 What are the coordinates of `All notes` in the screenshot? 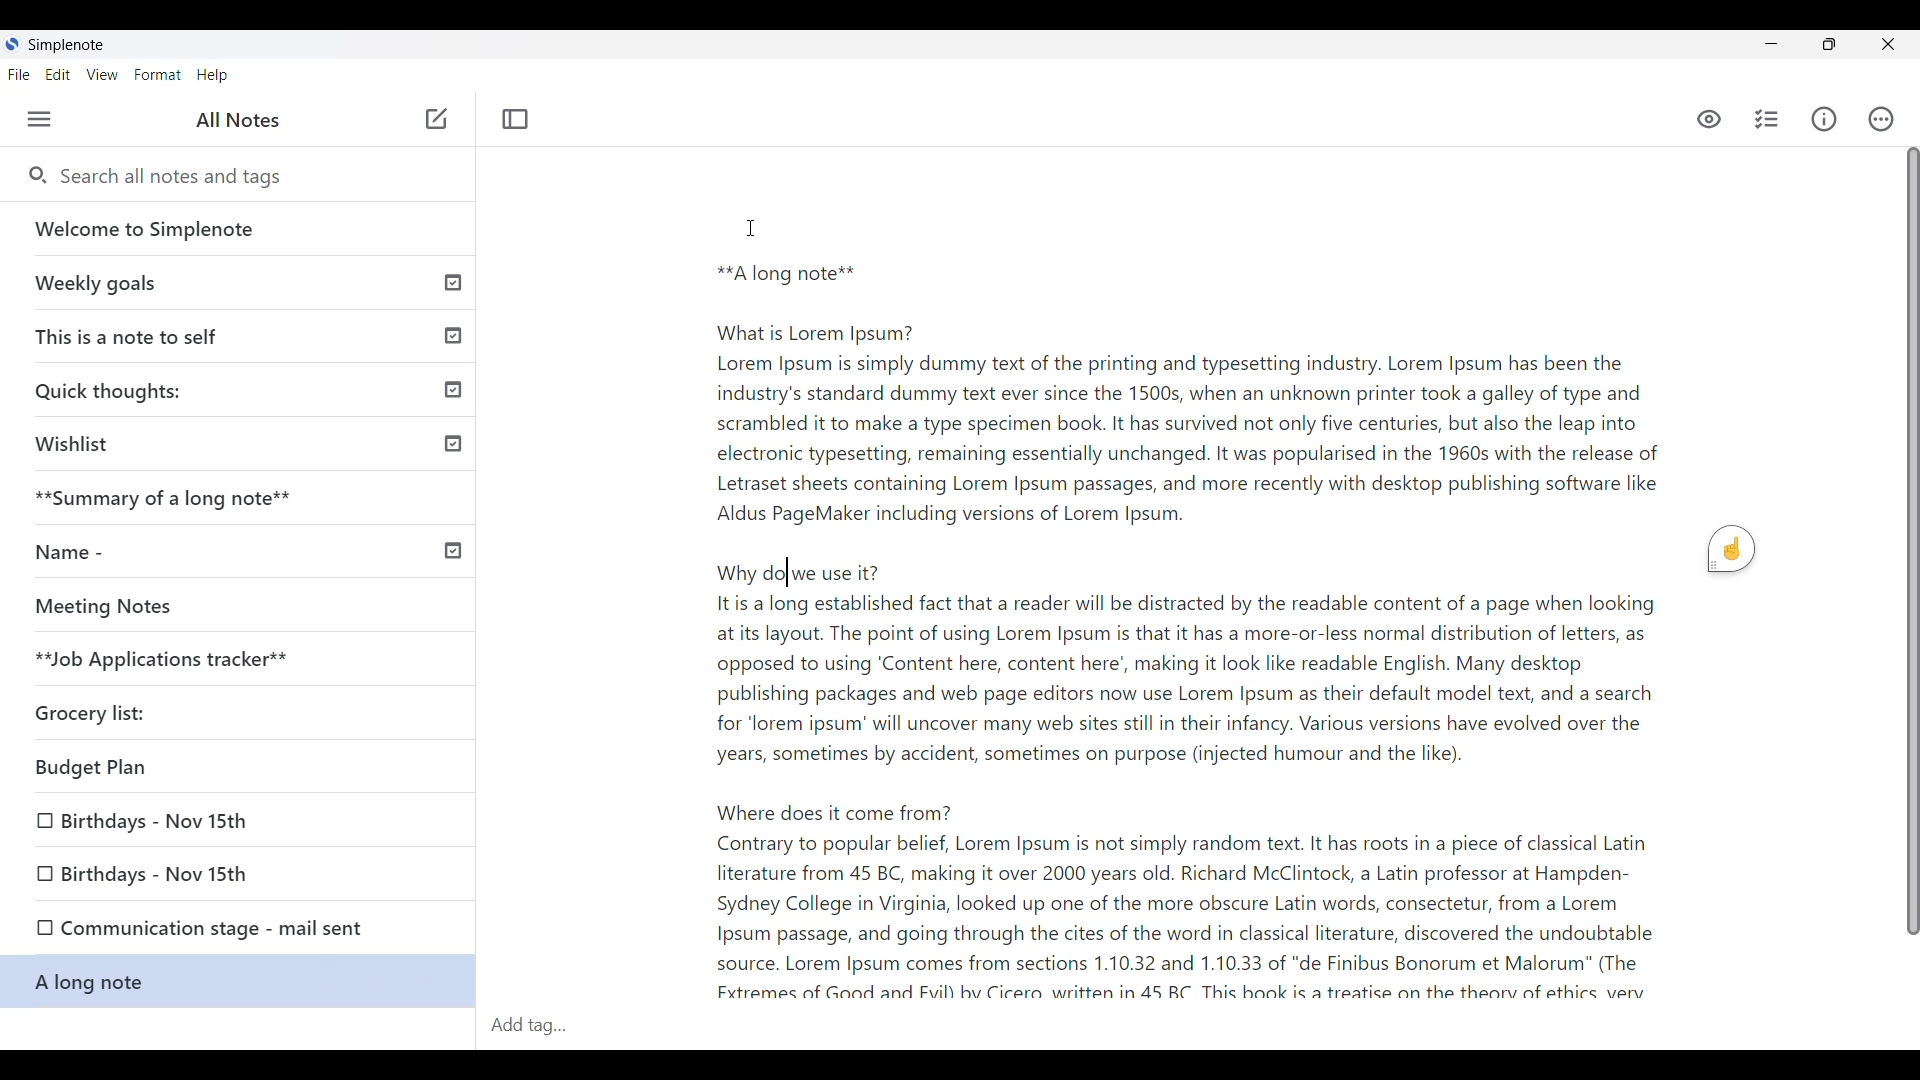 It's located at (238, 119).